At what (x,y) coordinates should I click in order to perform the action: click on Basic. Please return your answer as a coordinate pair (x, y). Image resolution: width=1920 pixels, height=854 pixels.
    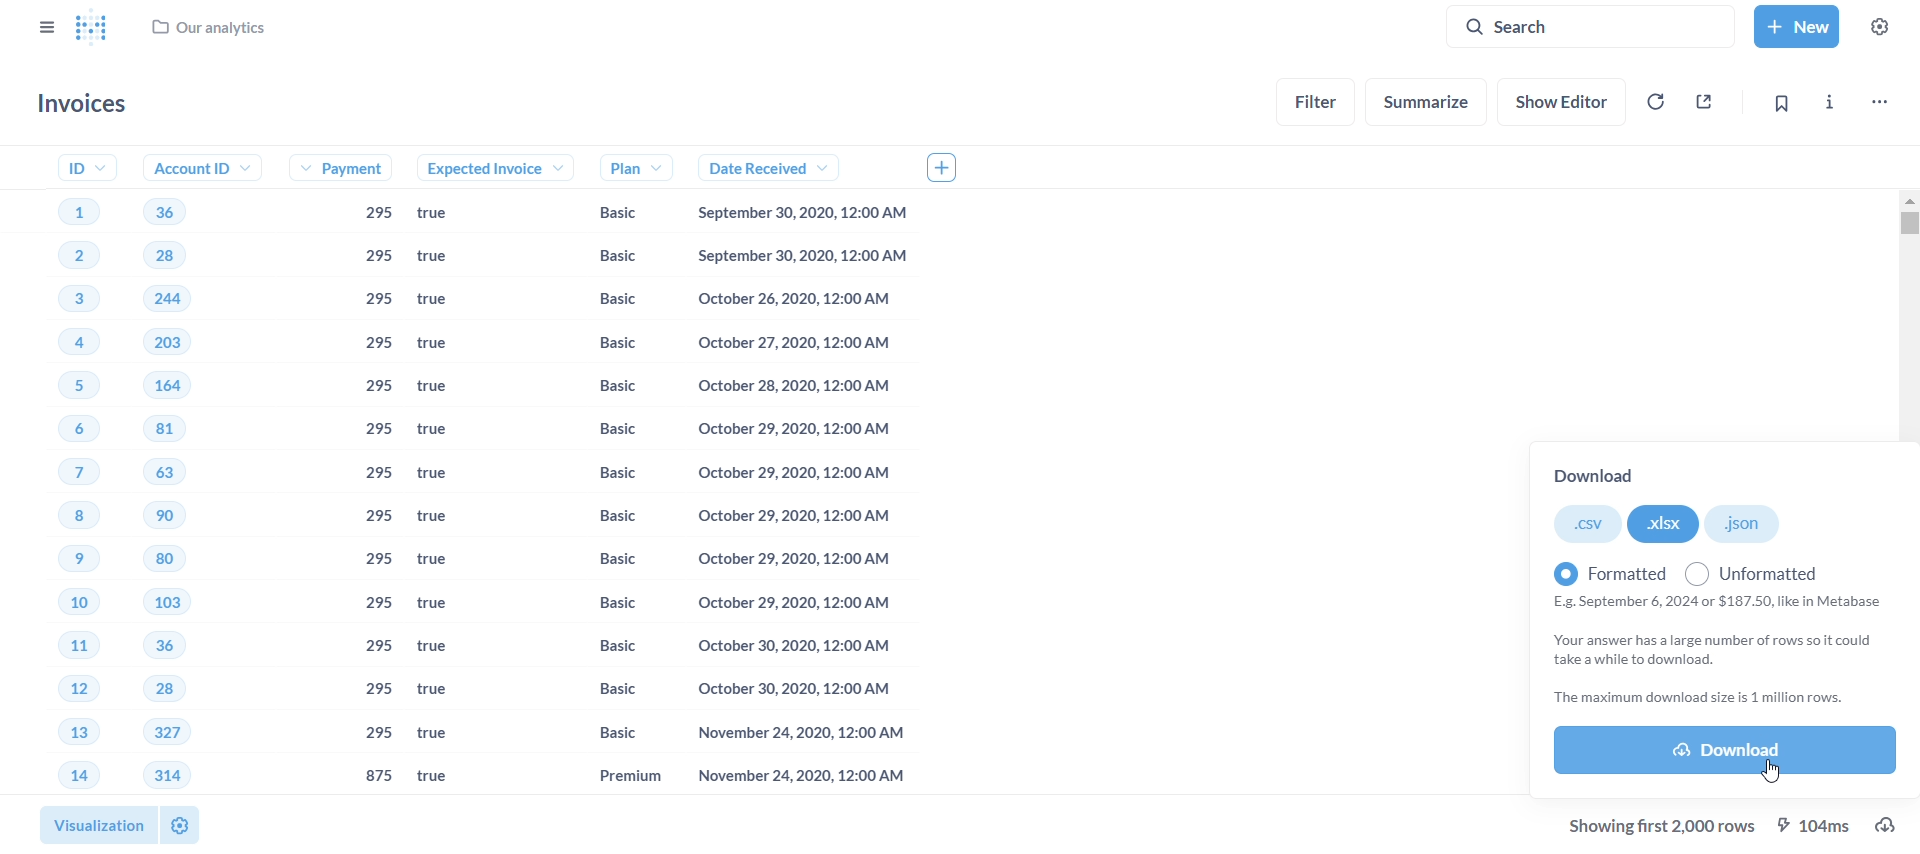
    Looking at the image, I should click on (611, 213).